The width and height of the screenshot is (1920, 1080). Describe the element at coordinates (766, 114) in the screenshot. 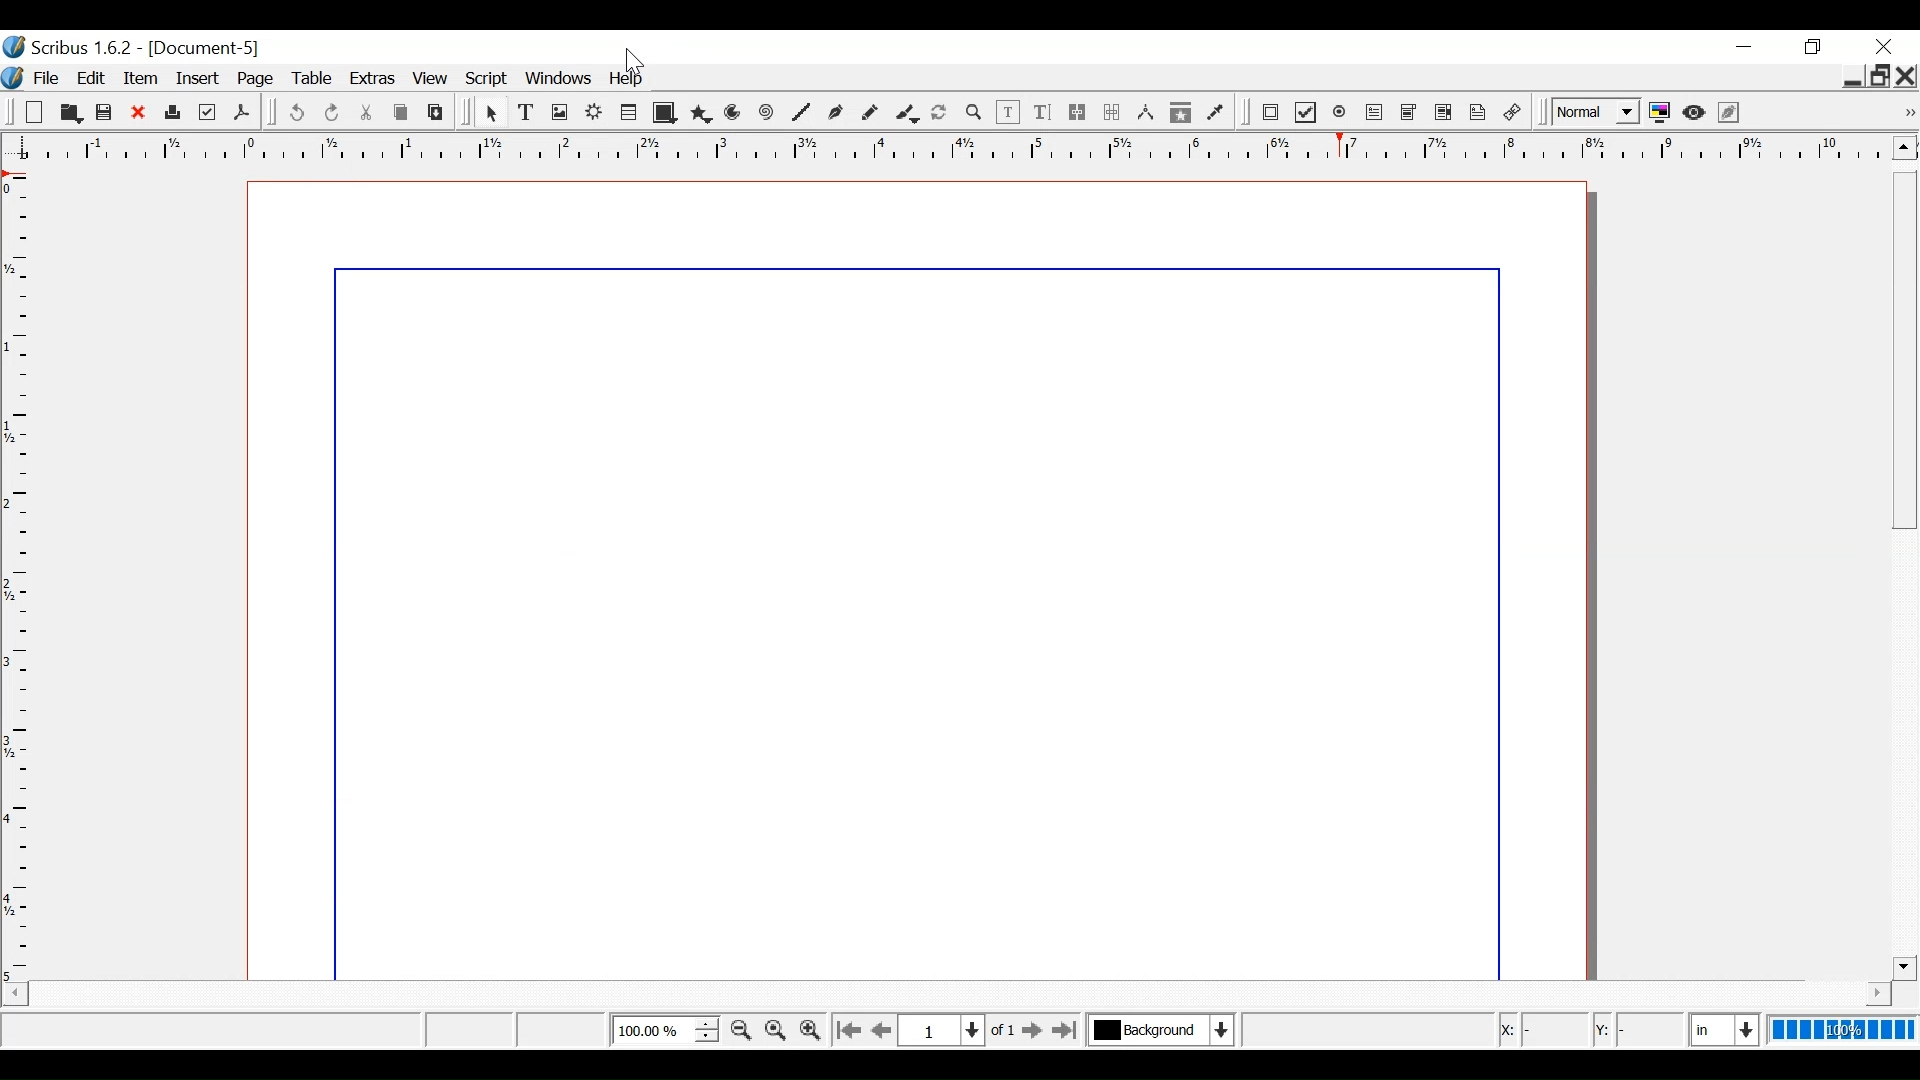

I see `Spiral` at that location.